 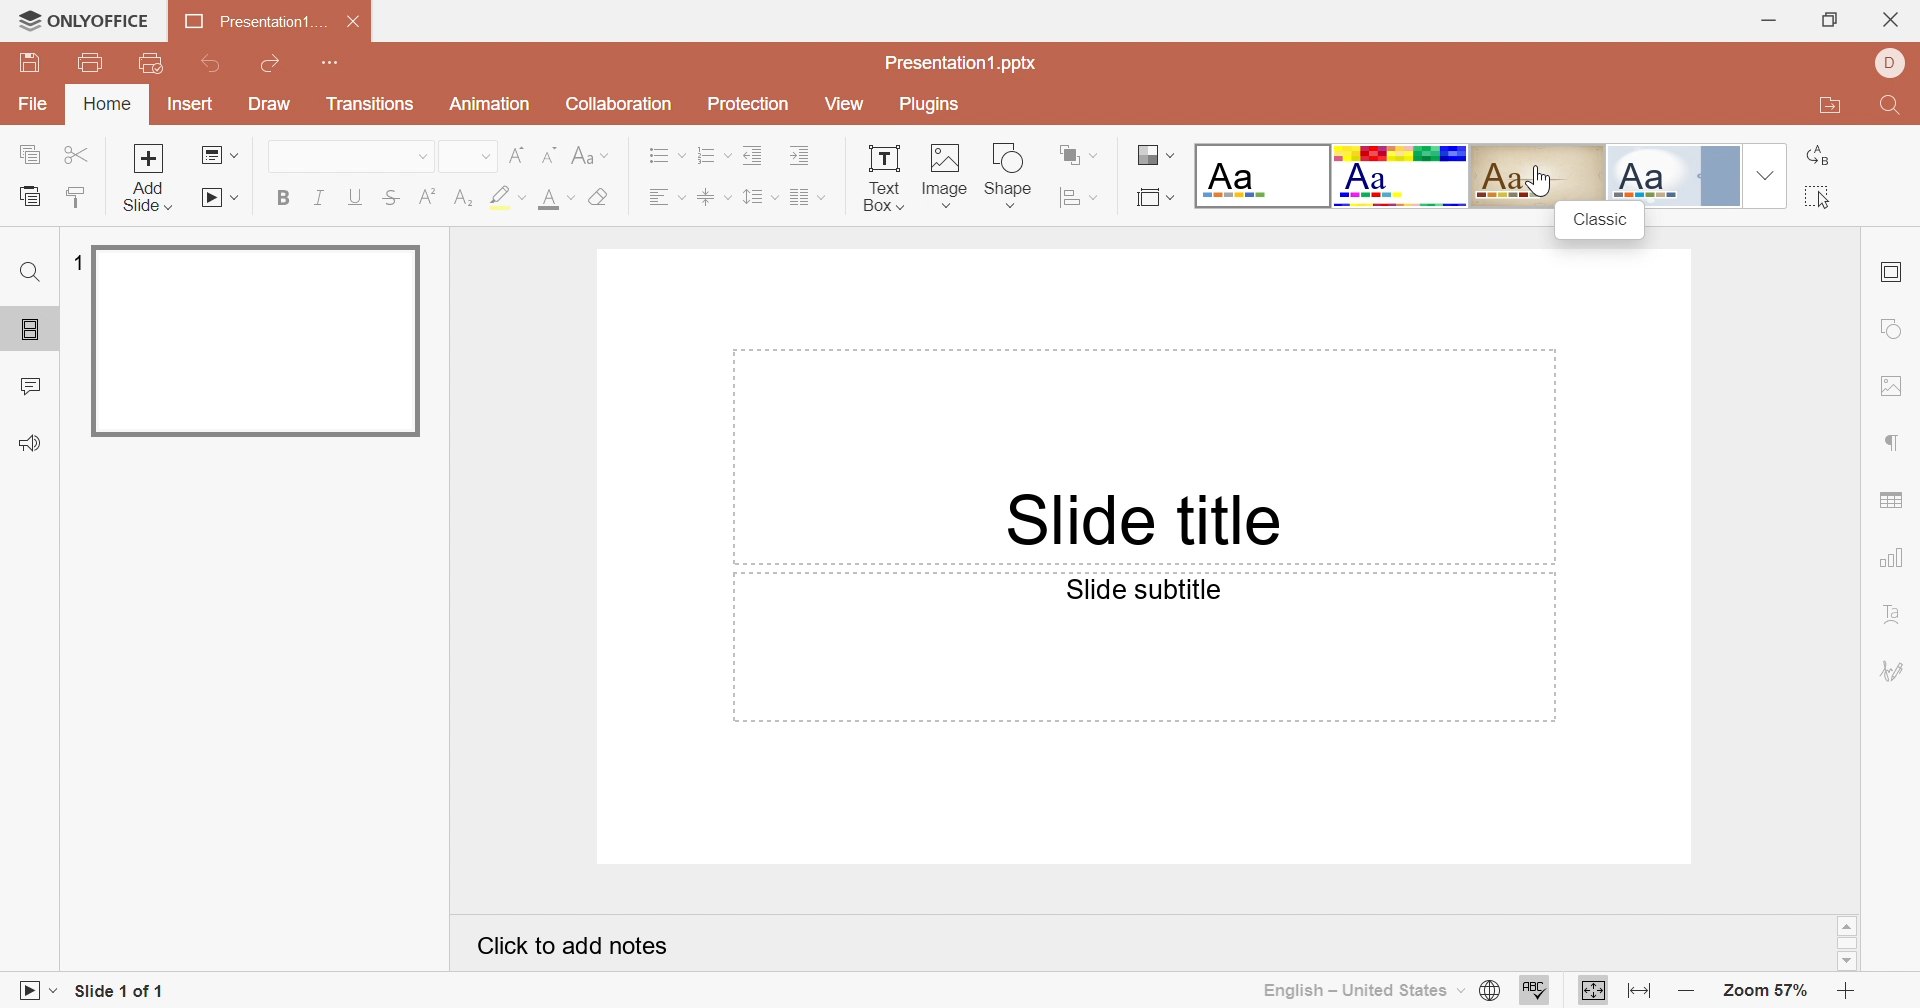 What do you see at coordinates (81, 194) in the screenshot?
I see `Copy Style` at bounding box center [81, 194].